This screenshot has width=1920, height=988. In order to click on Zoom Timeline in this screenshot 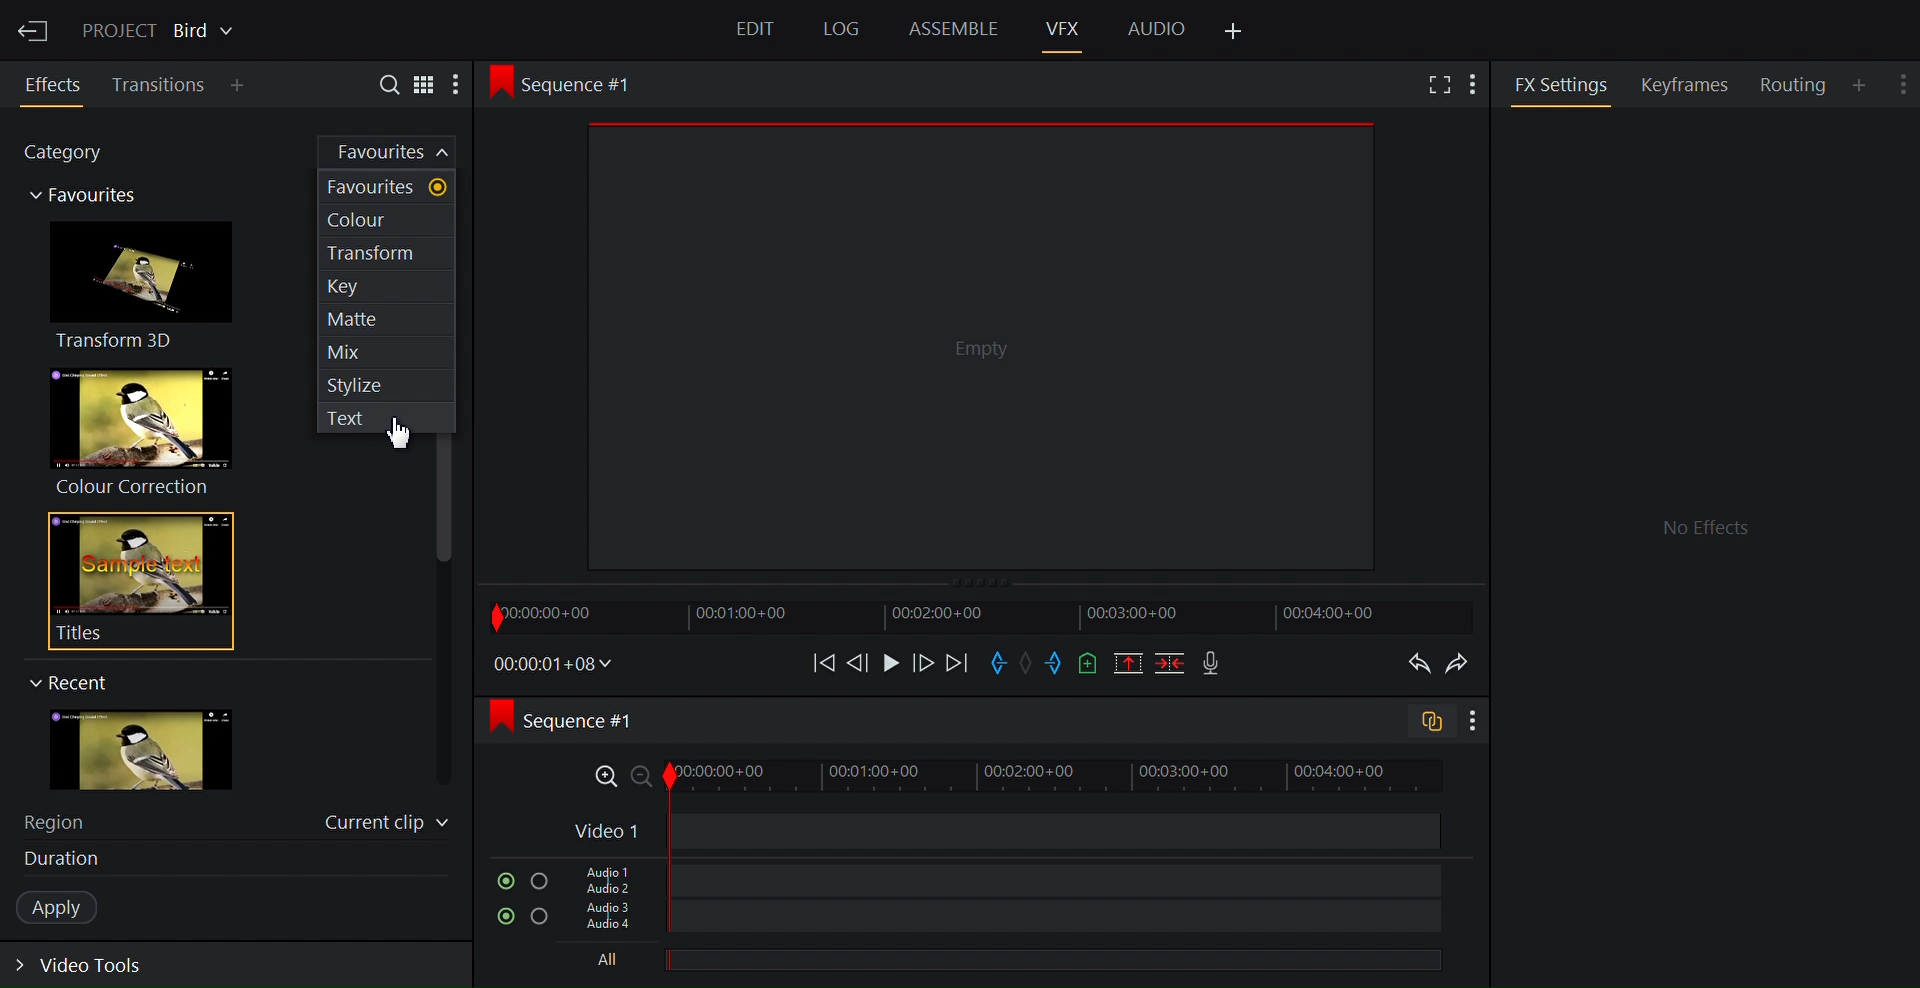, I will do `click(1007, 777)`.